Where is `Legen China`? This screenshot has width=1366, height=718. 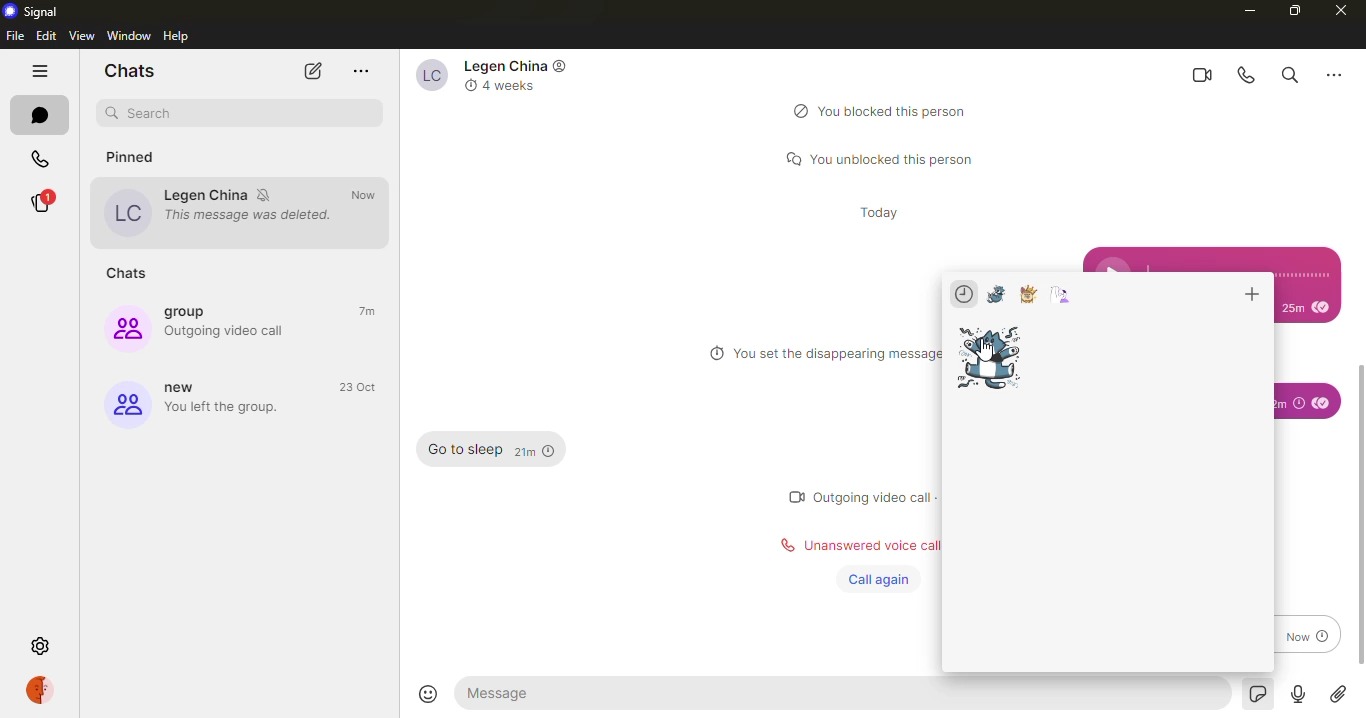
Legen China is located at coordinates (430, 76).